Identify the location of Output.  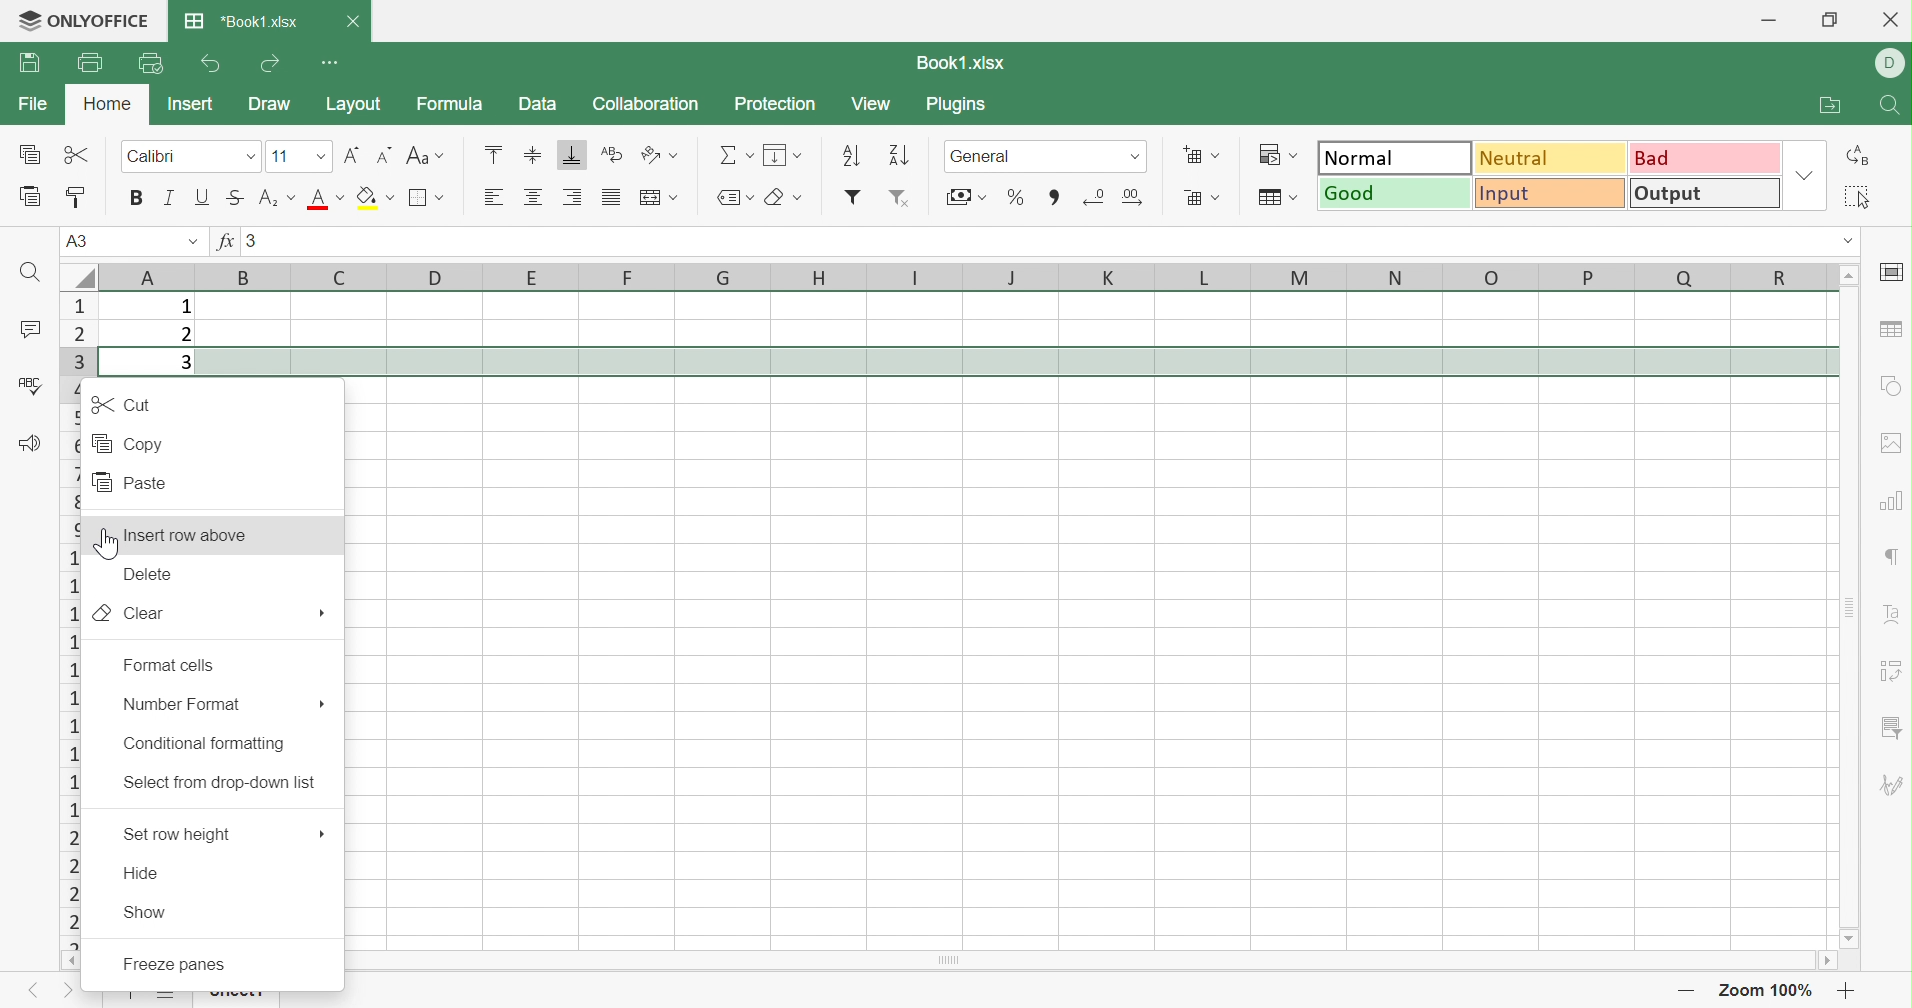
(1704, 194).